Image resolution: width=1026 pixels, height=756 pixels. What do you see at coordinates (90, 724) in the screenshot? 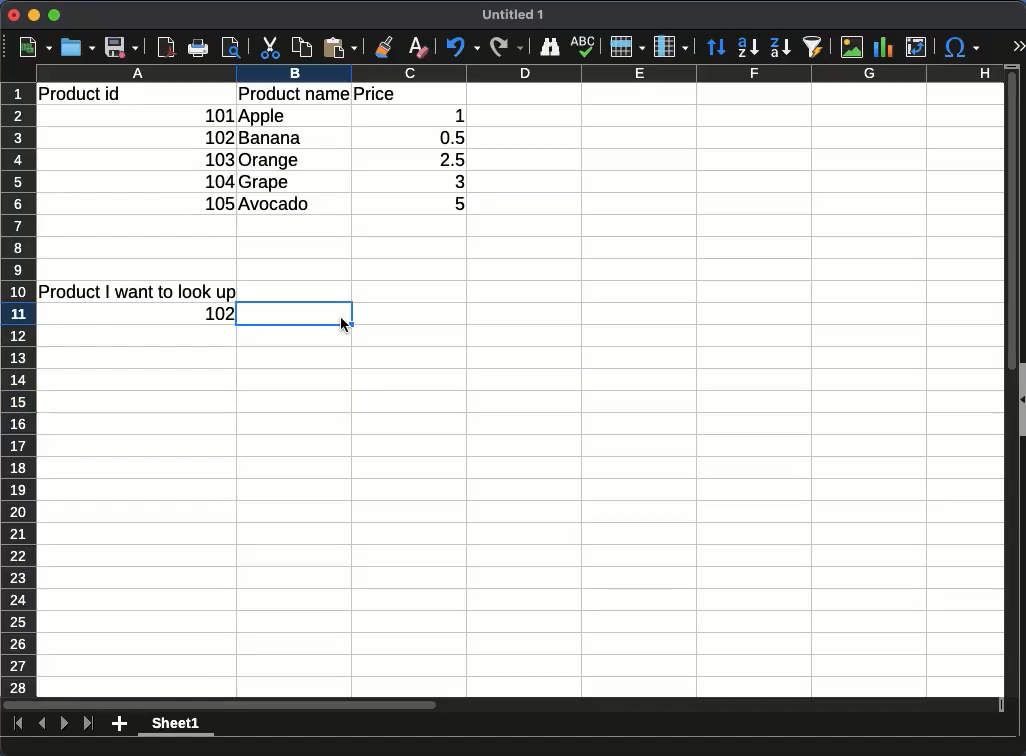
I see `last sheet` at bounding box center [90, 724].